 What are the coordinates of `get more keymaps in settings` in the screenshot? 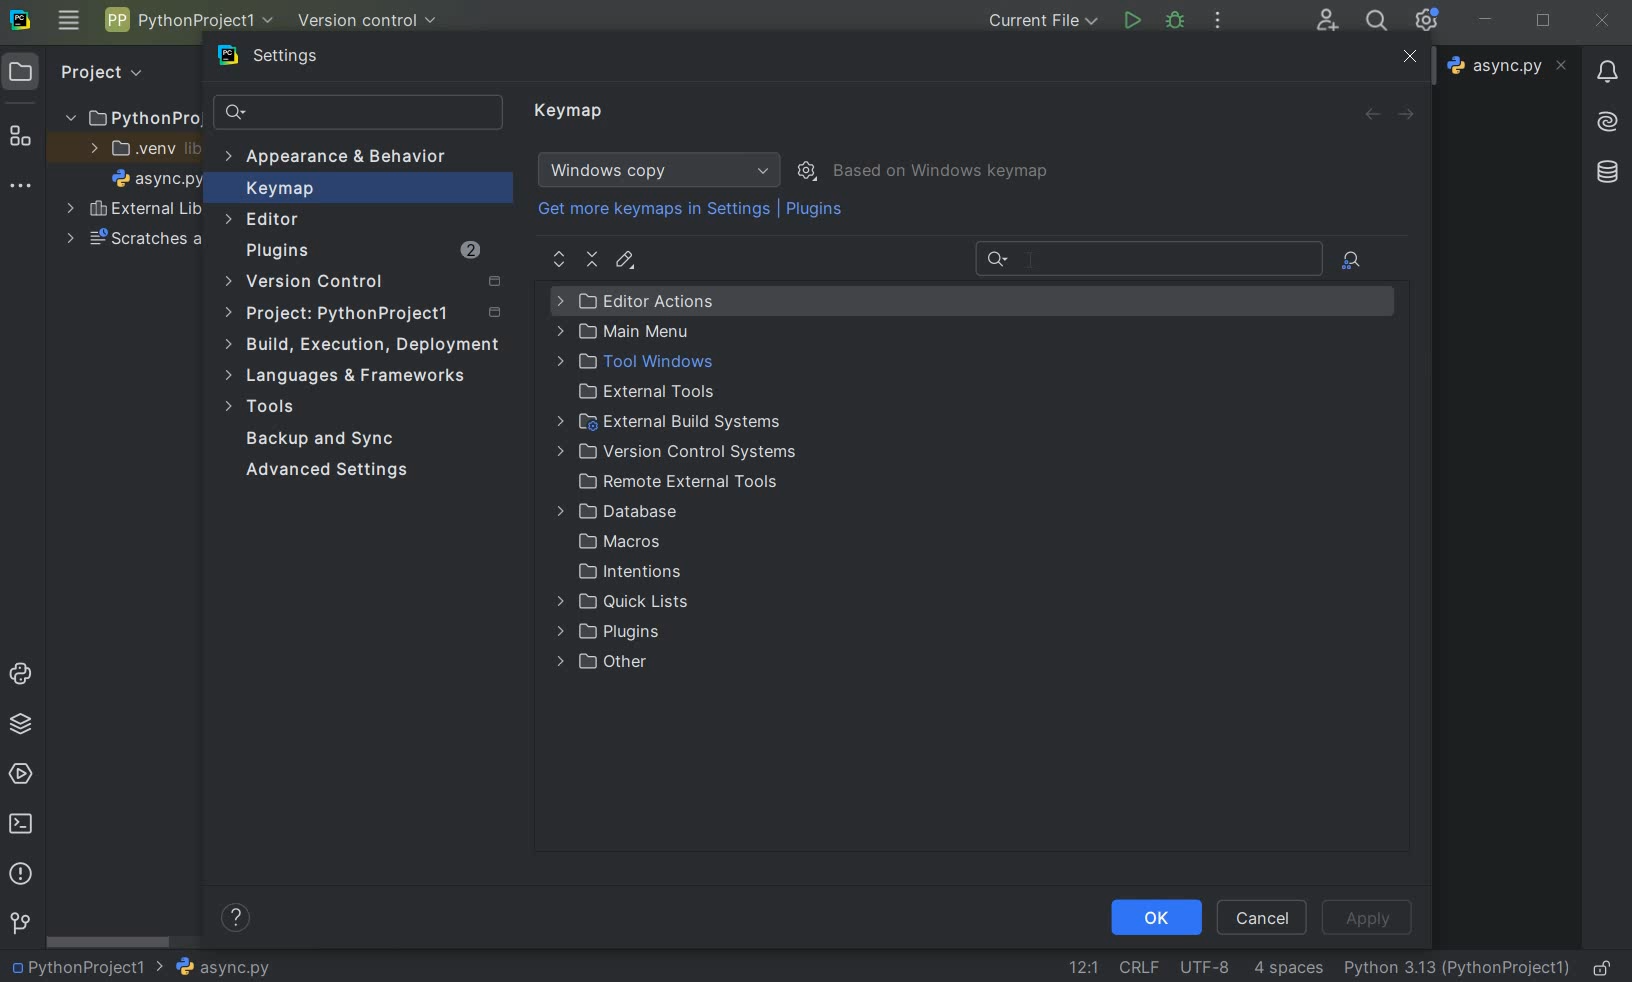 It's located at (656, 212).